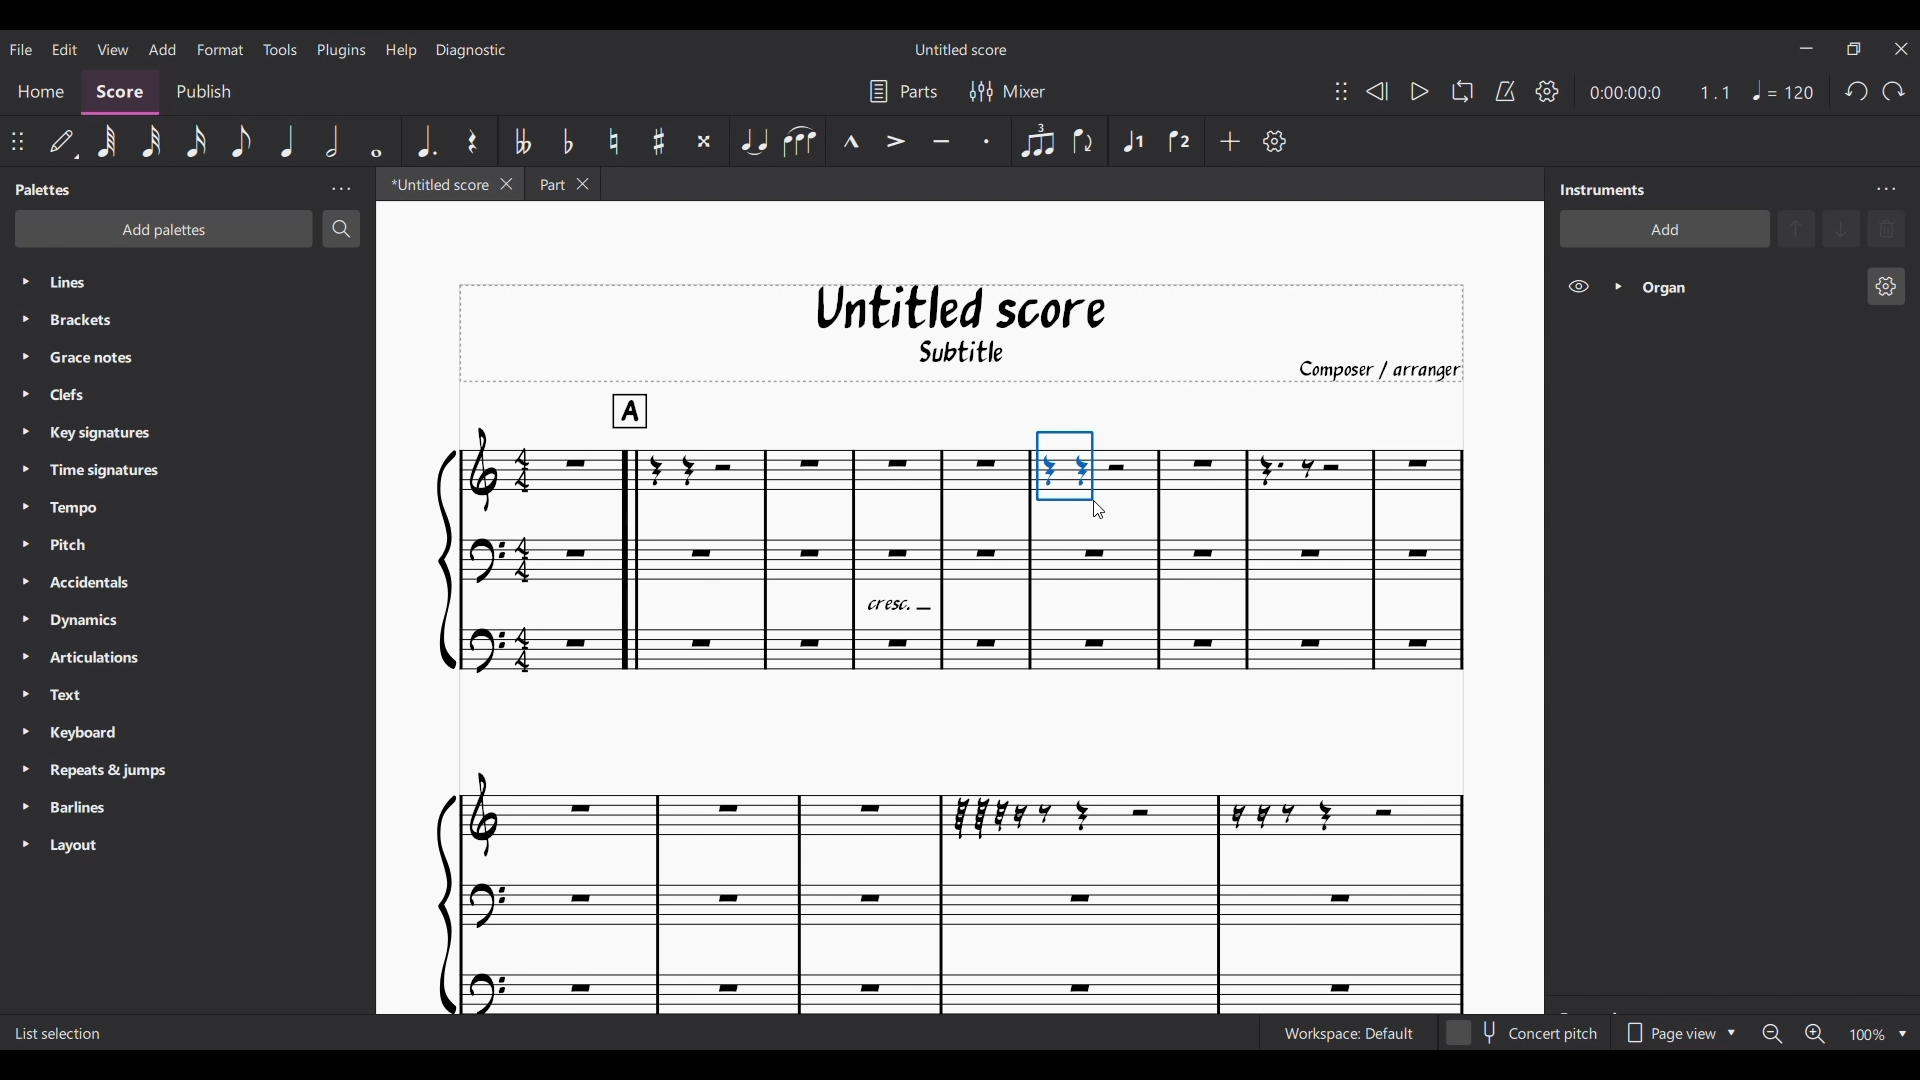 The image size is (1920, 1080). Describe the element at coordinates (471, 140) in the screenshot. I see `Rest` at that location.